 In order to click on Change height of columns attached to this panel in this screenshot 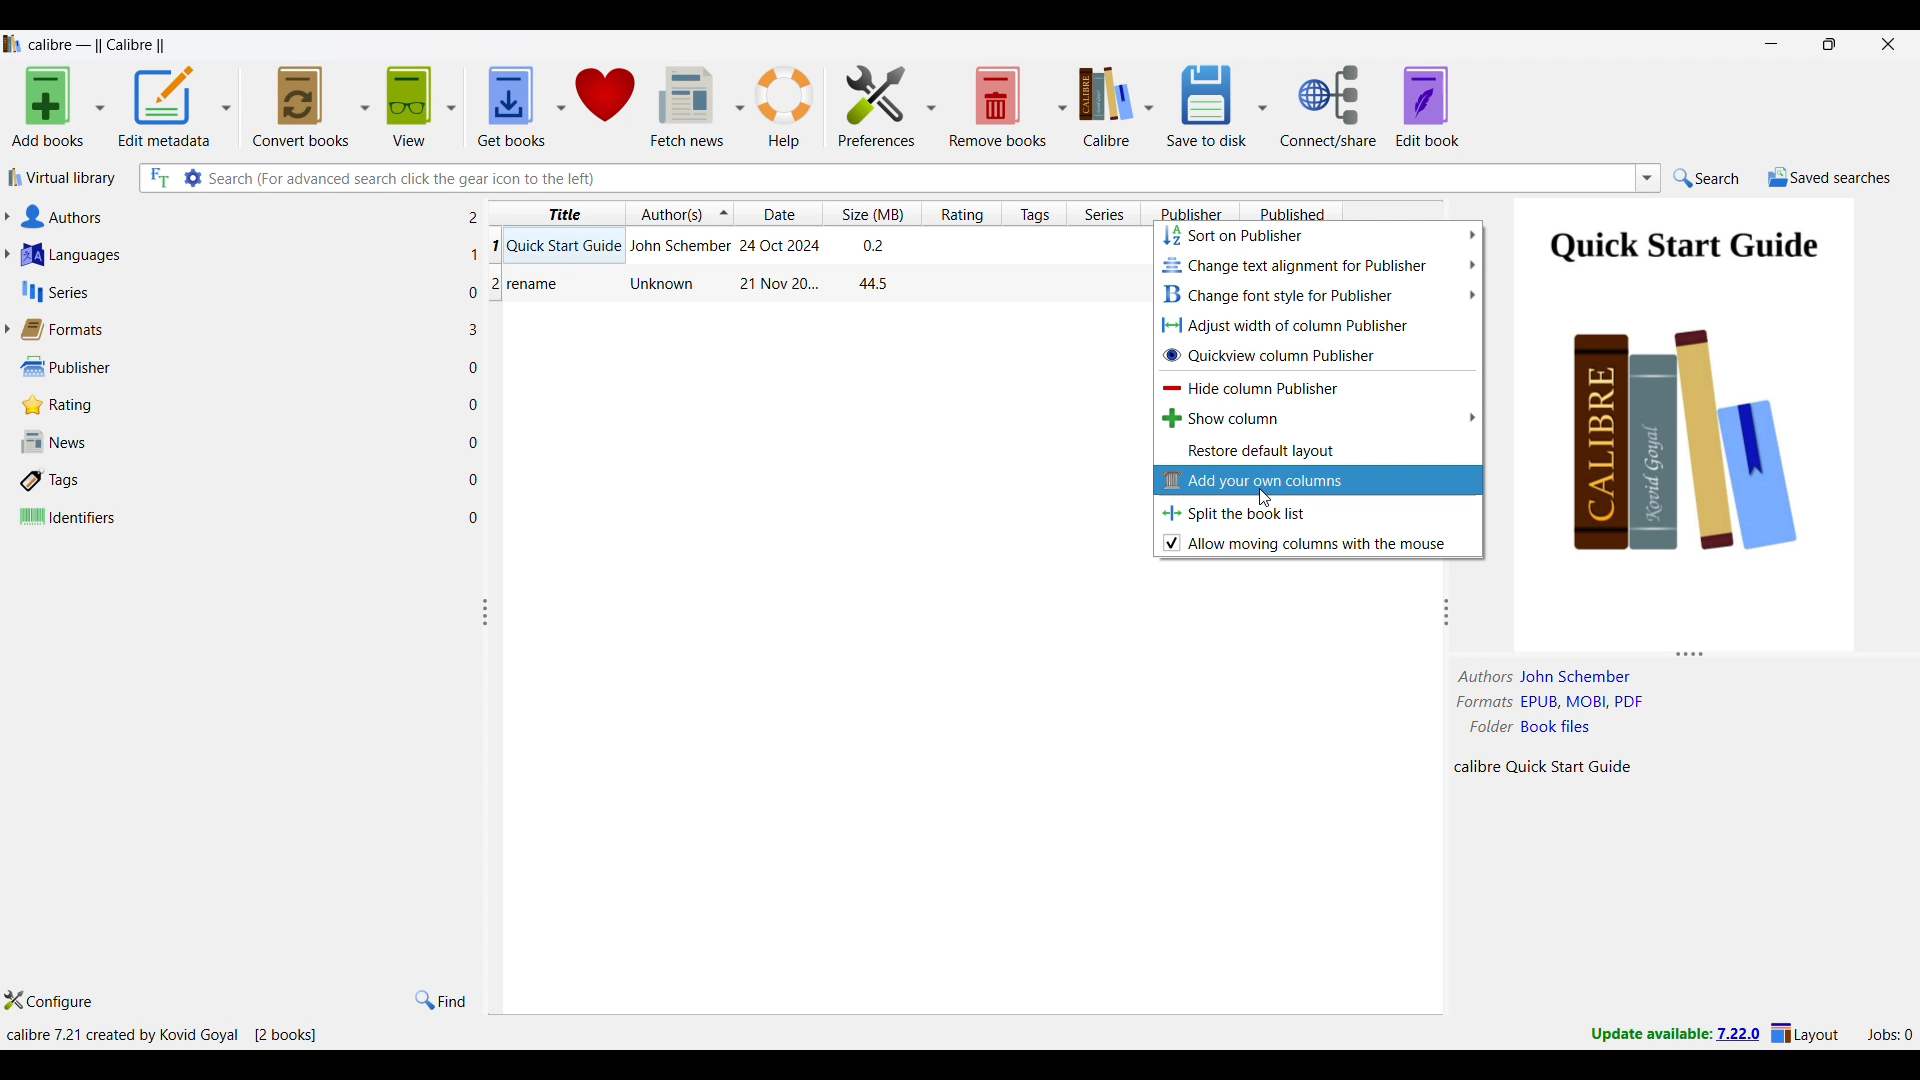, I will do `click(1685, 654)`.